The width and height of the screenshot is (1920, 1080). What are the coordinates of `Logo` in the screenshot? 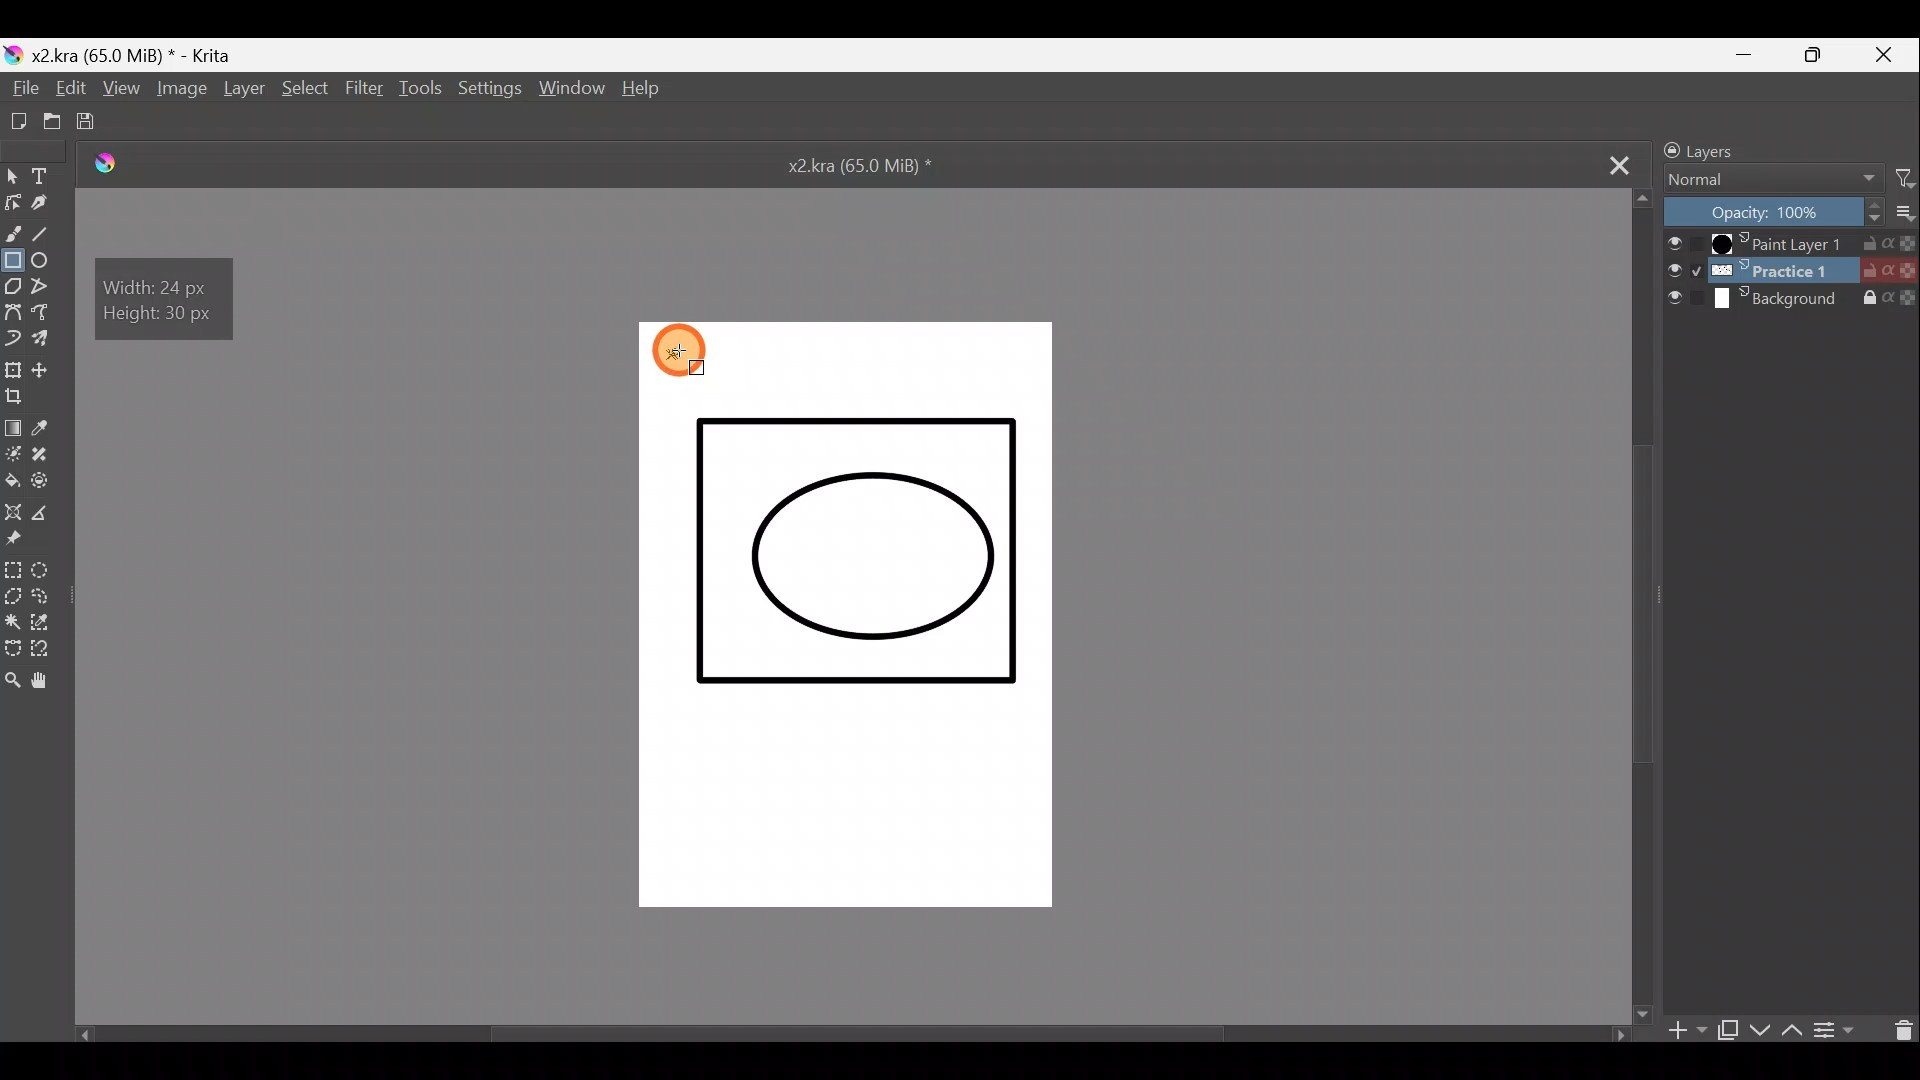 It's located at (98, 158).